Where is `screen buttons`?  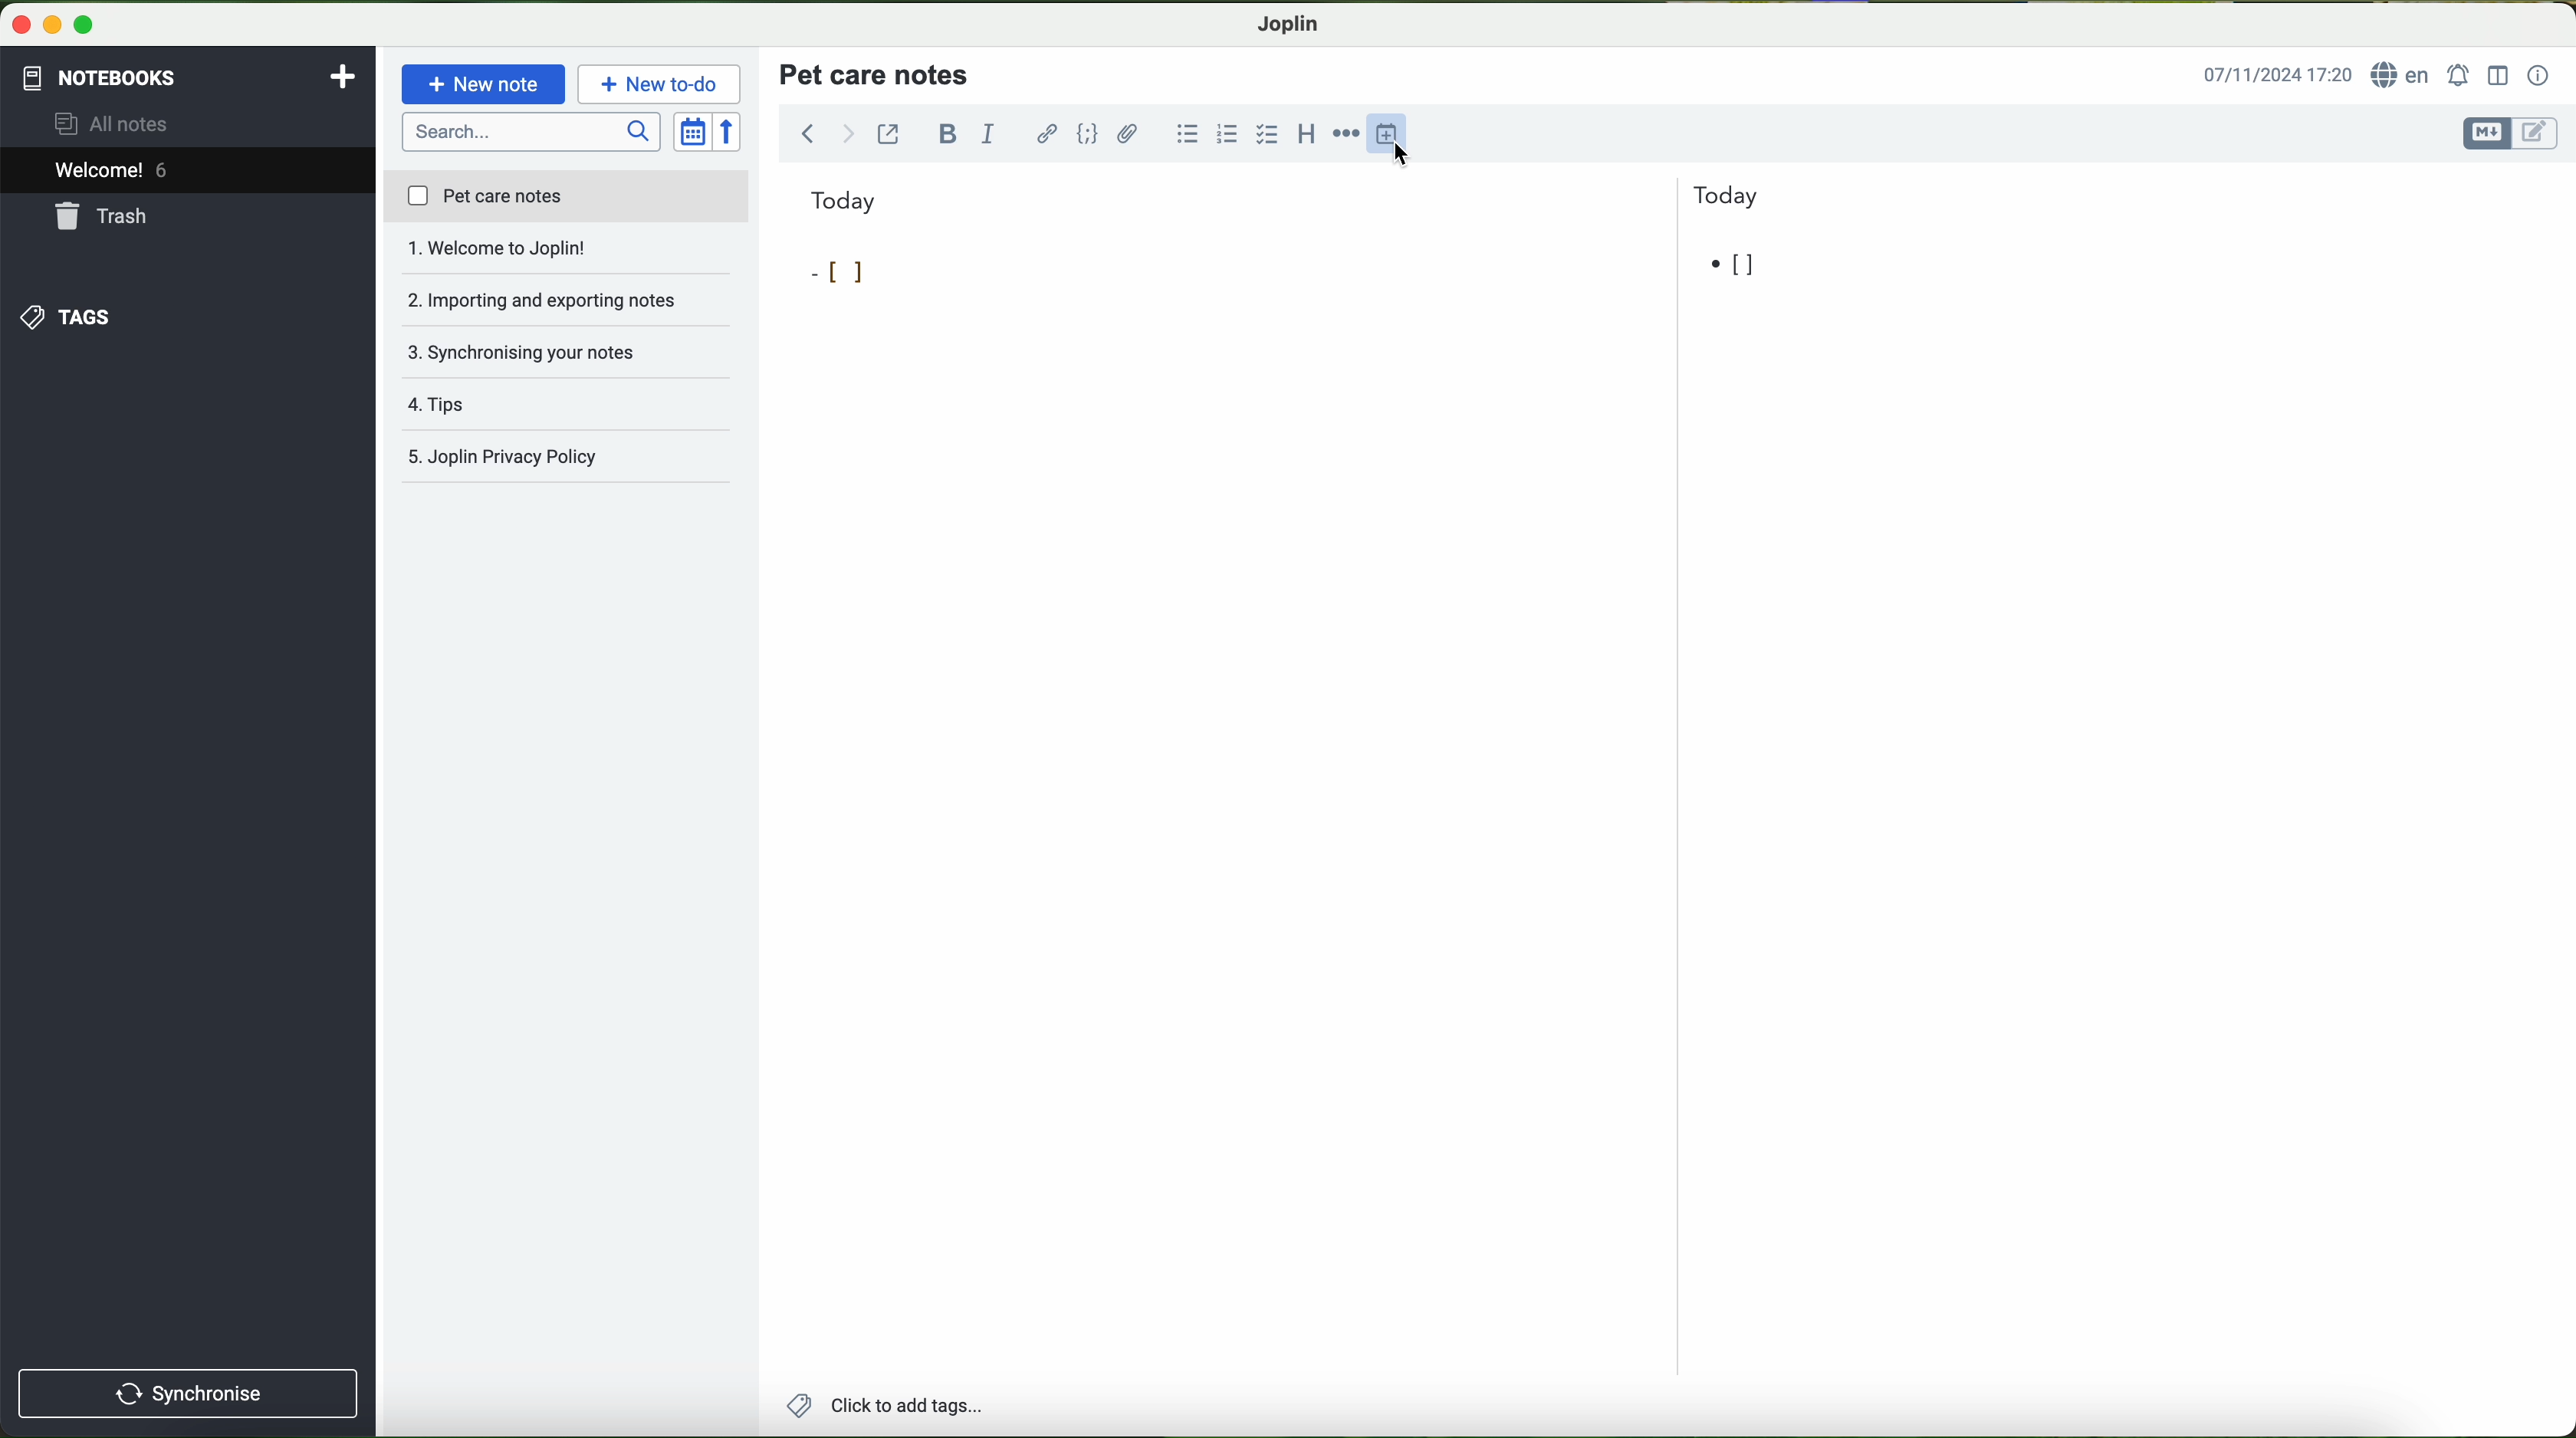
screen buttons is located at coordinates (50, 26).